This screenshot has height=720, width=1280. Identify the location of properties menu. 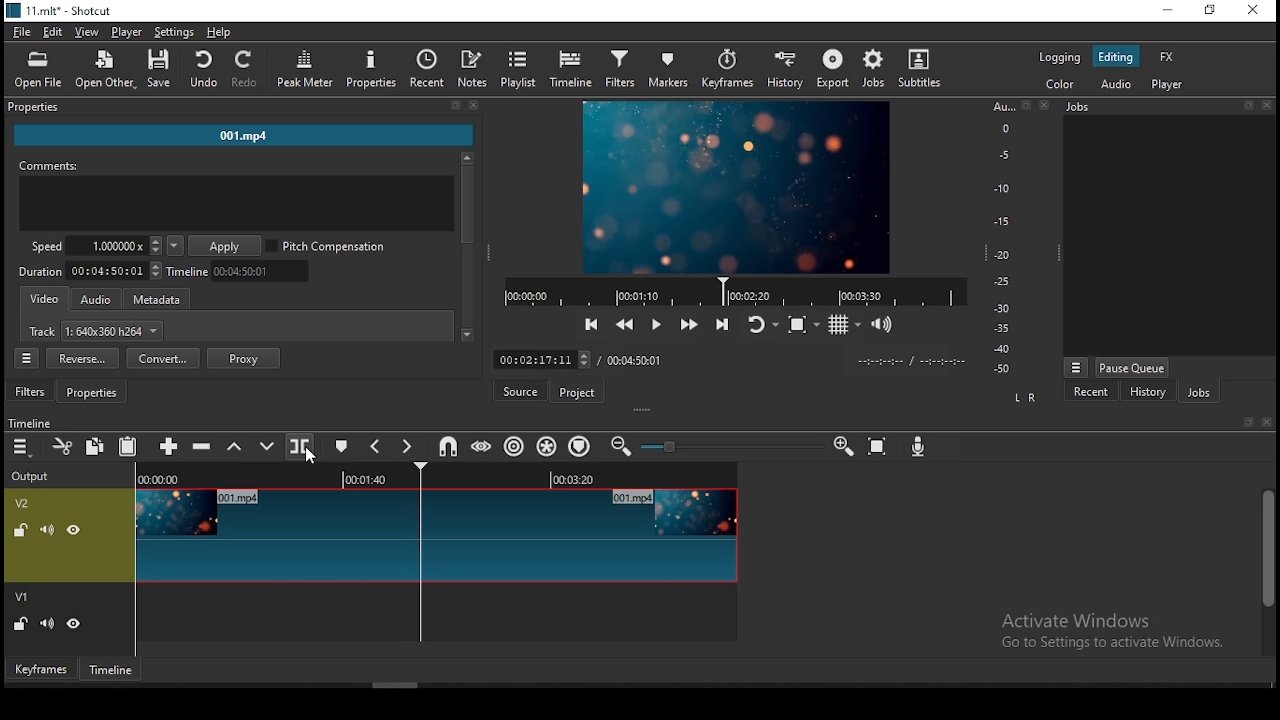
(29, 358).